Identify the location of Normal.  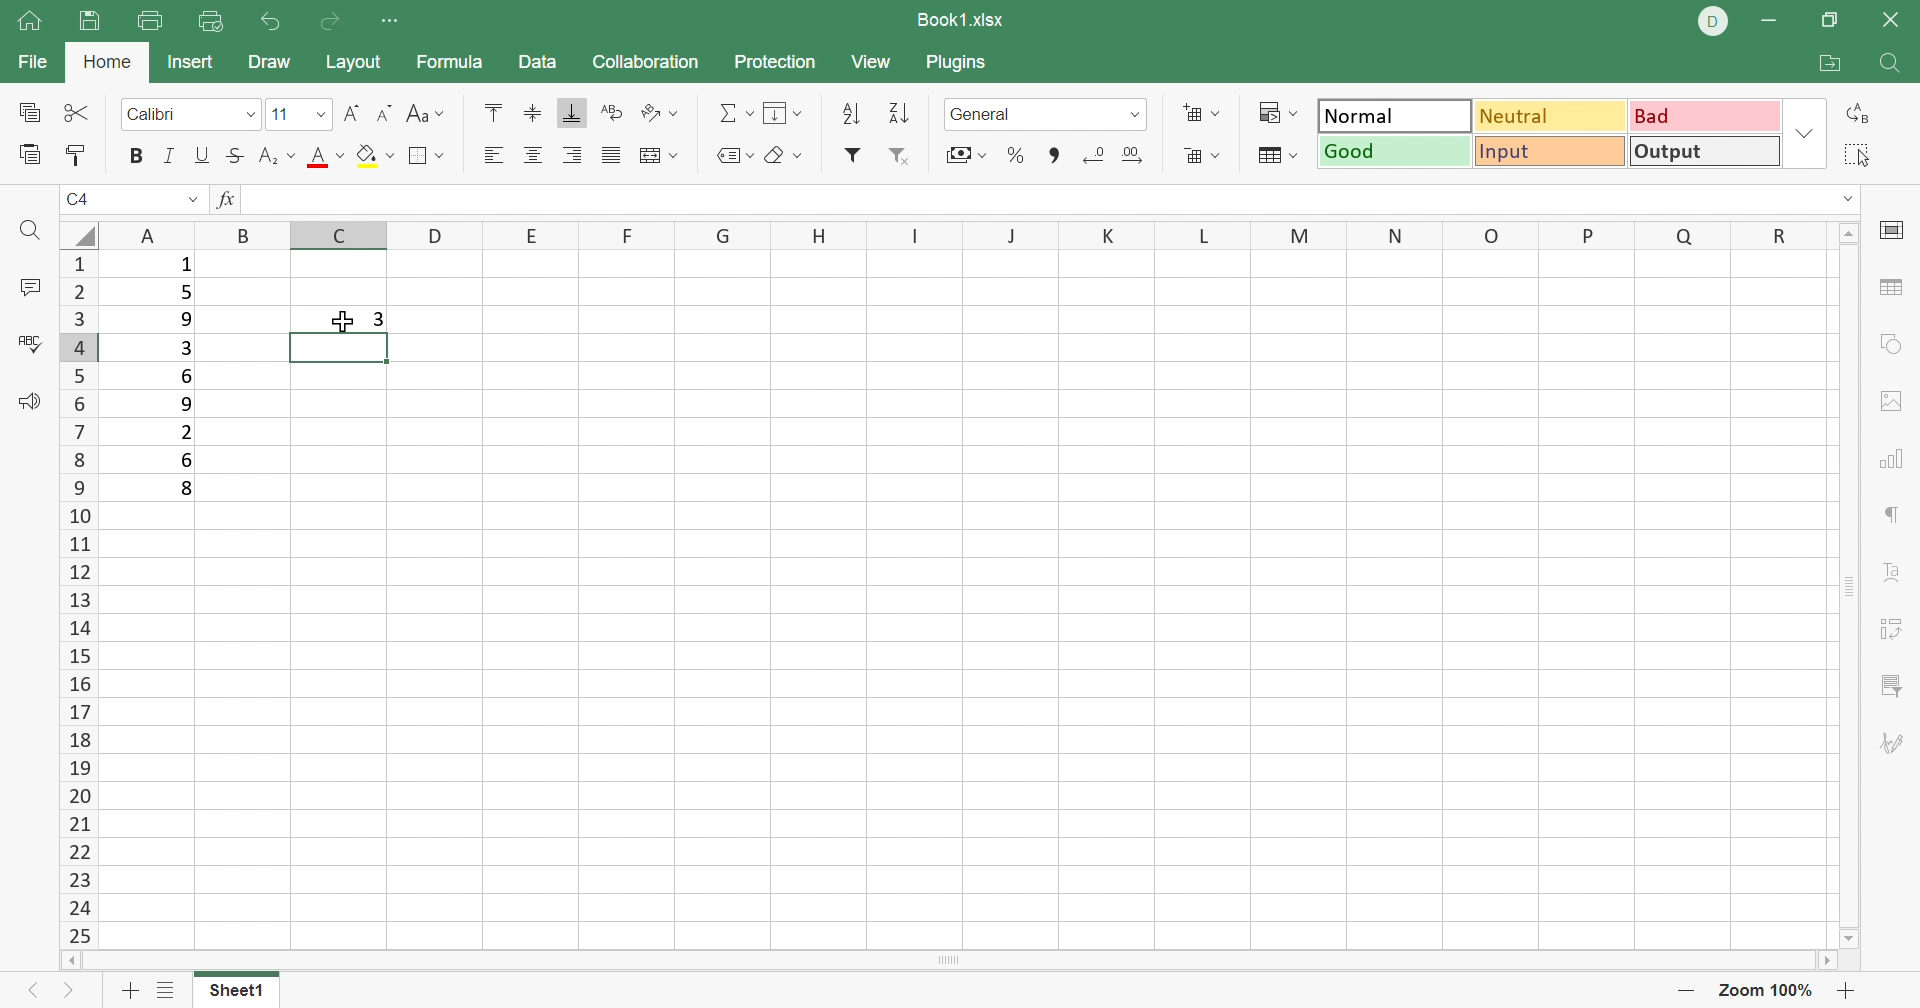
(1392, 113).